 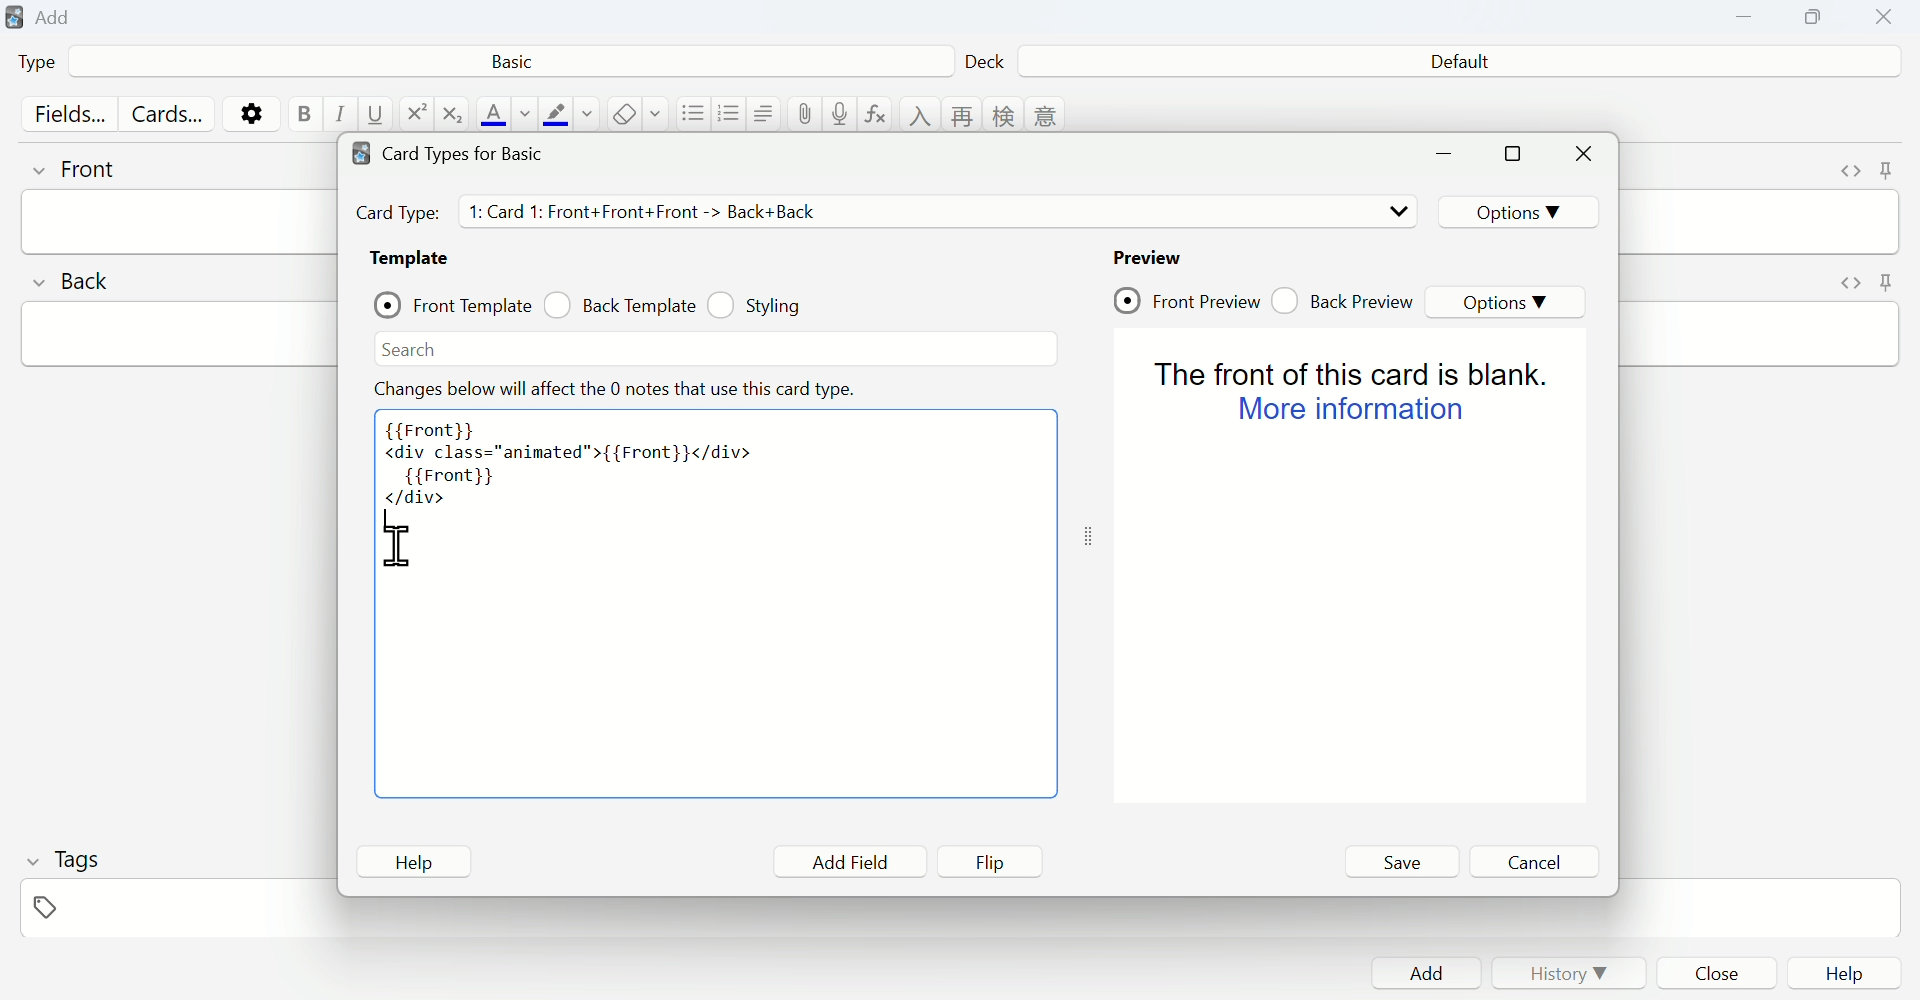 What do you see at coordinates (1426, 973) in the screenshot?
I see `Add` at bounding box center [1426, 973].